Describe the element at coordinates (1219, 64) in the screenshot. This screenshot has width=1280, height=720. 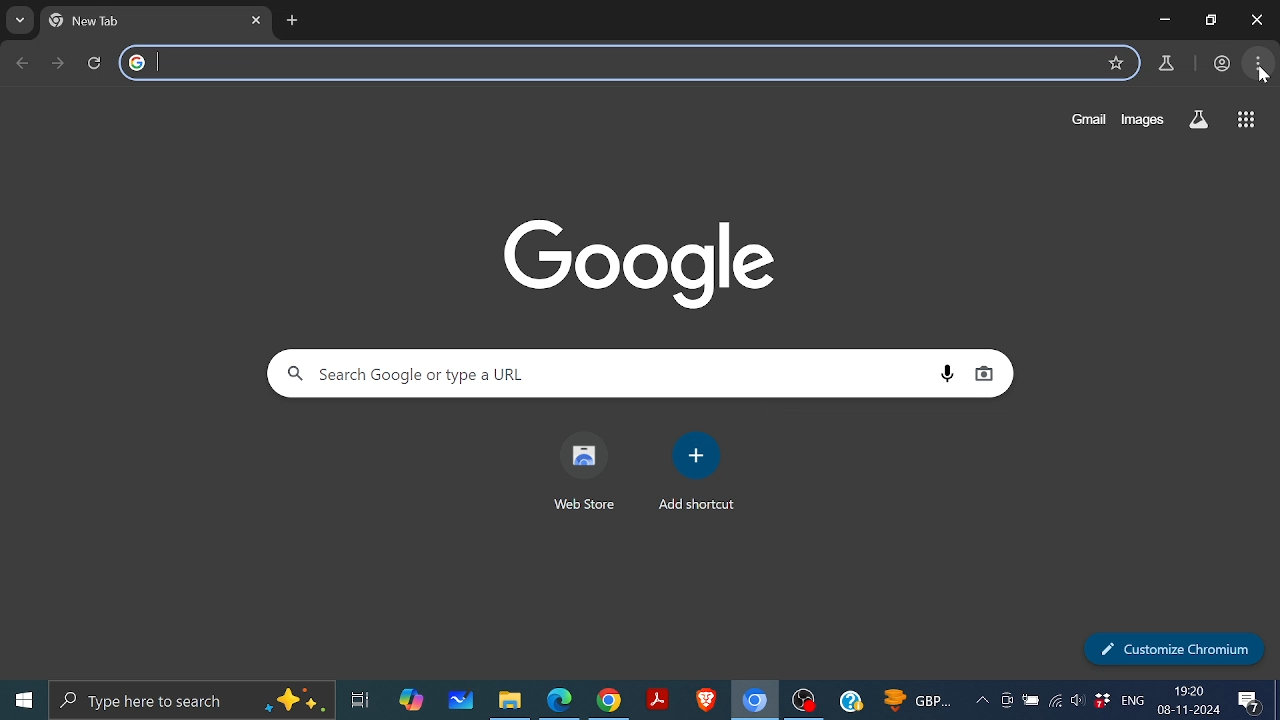
I see `profile` at that location.